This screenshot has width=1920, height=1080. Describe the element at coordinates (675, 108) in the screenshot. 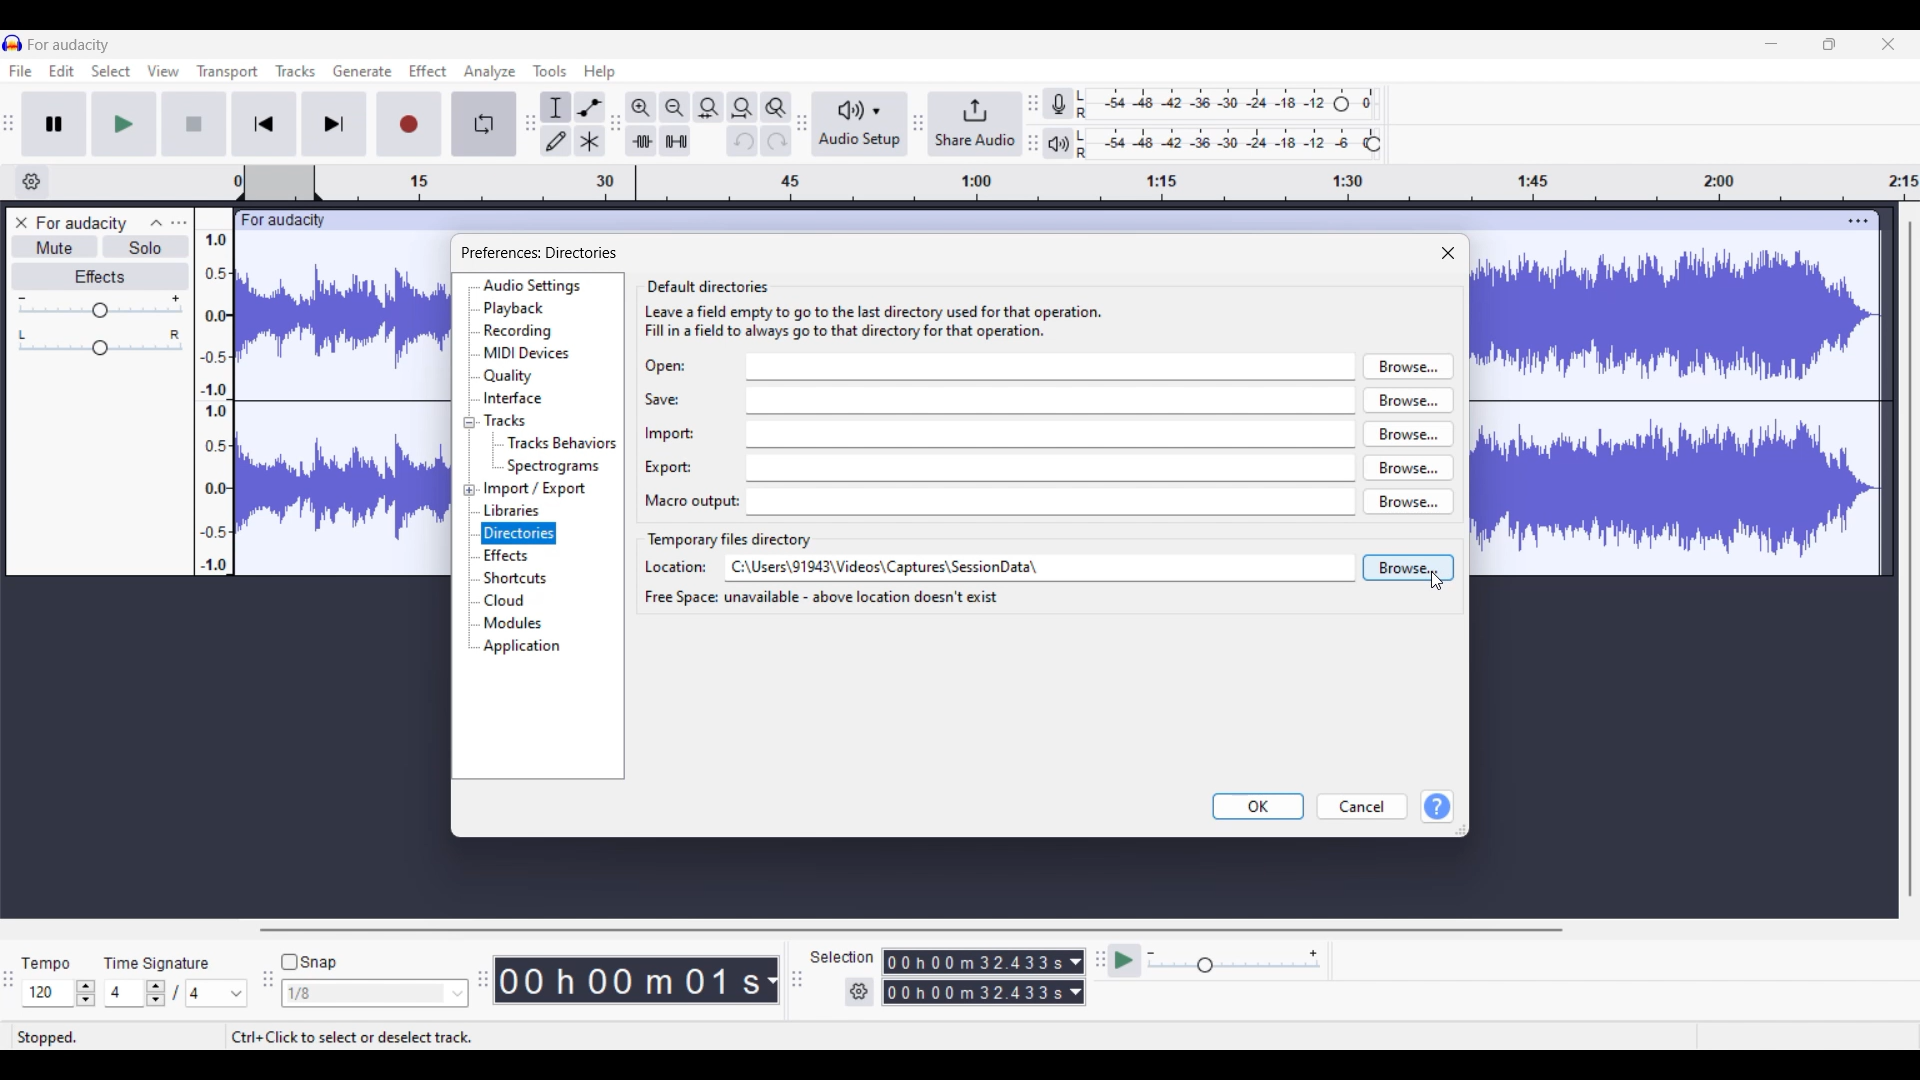

I see `Zoom out` at that location.